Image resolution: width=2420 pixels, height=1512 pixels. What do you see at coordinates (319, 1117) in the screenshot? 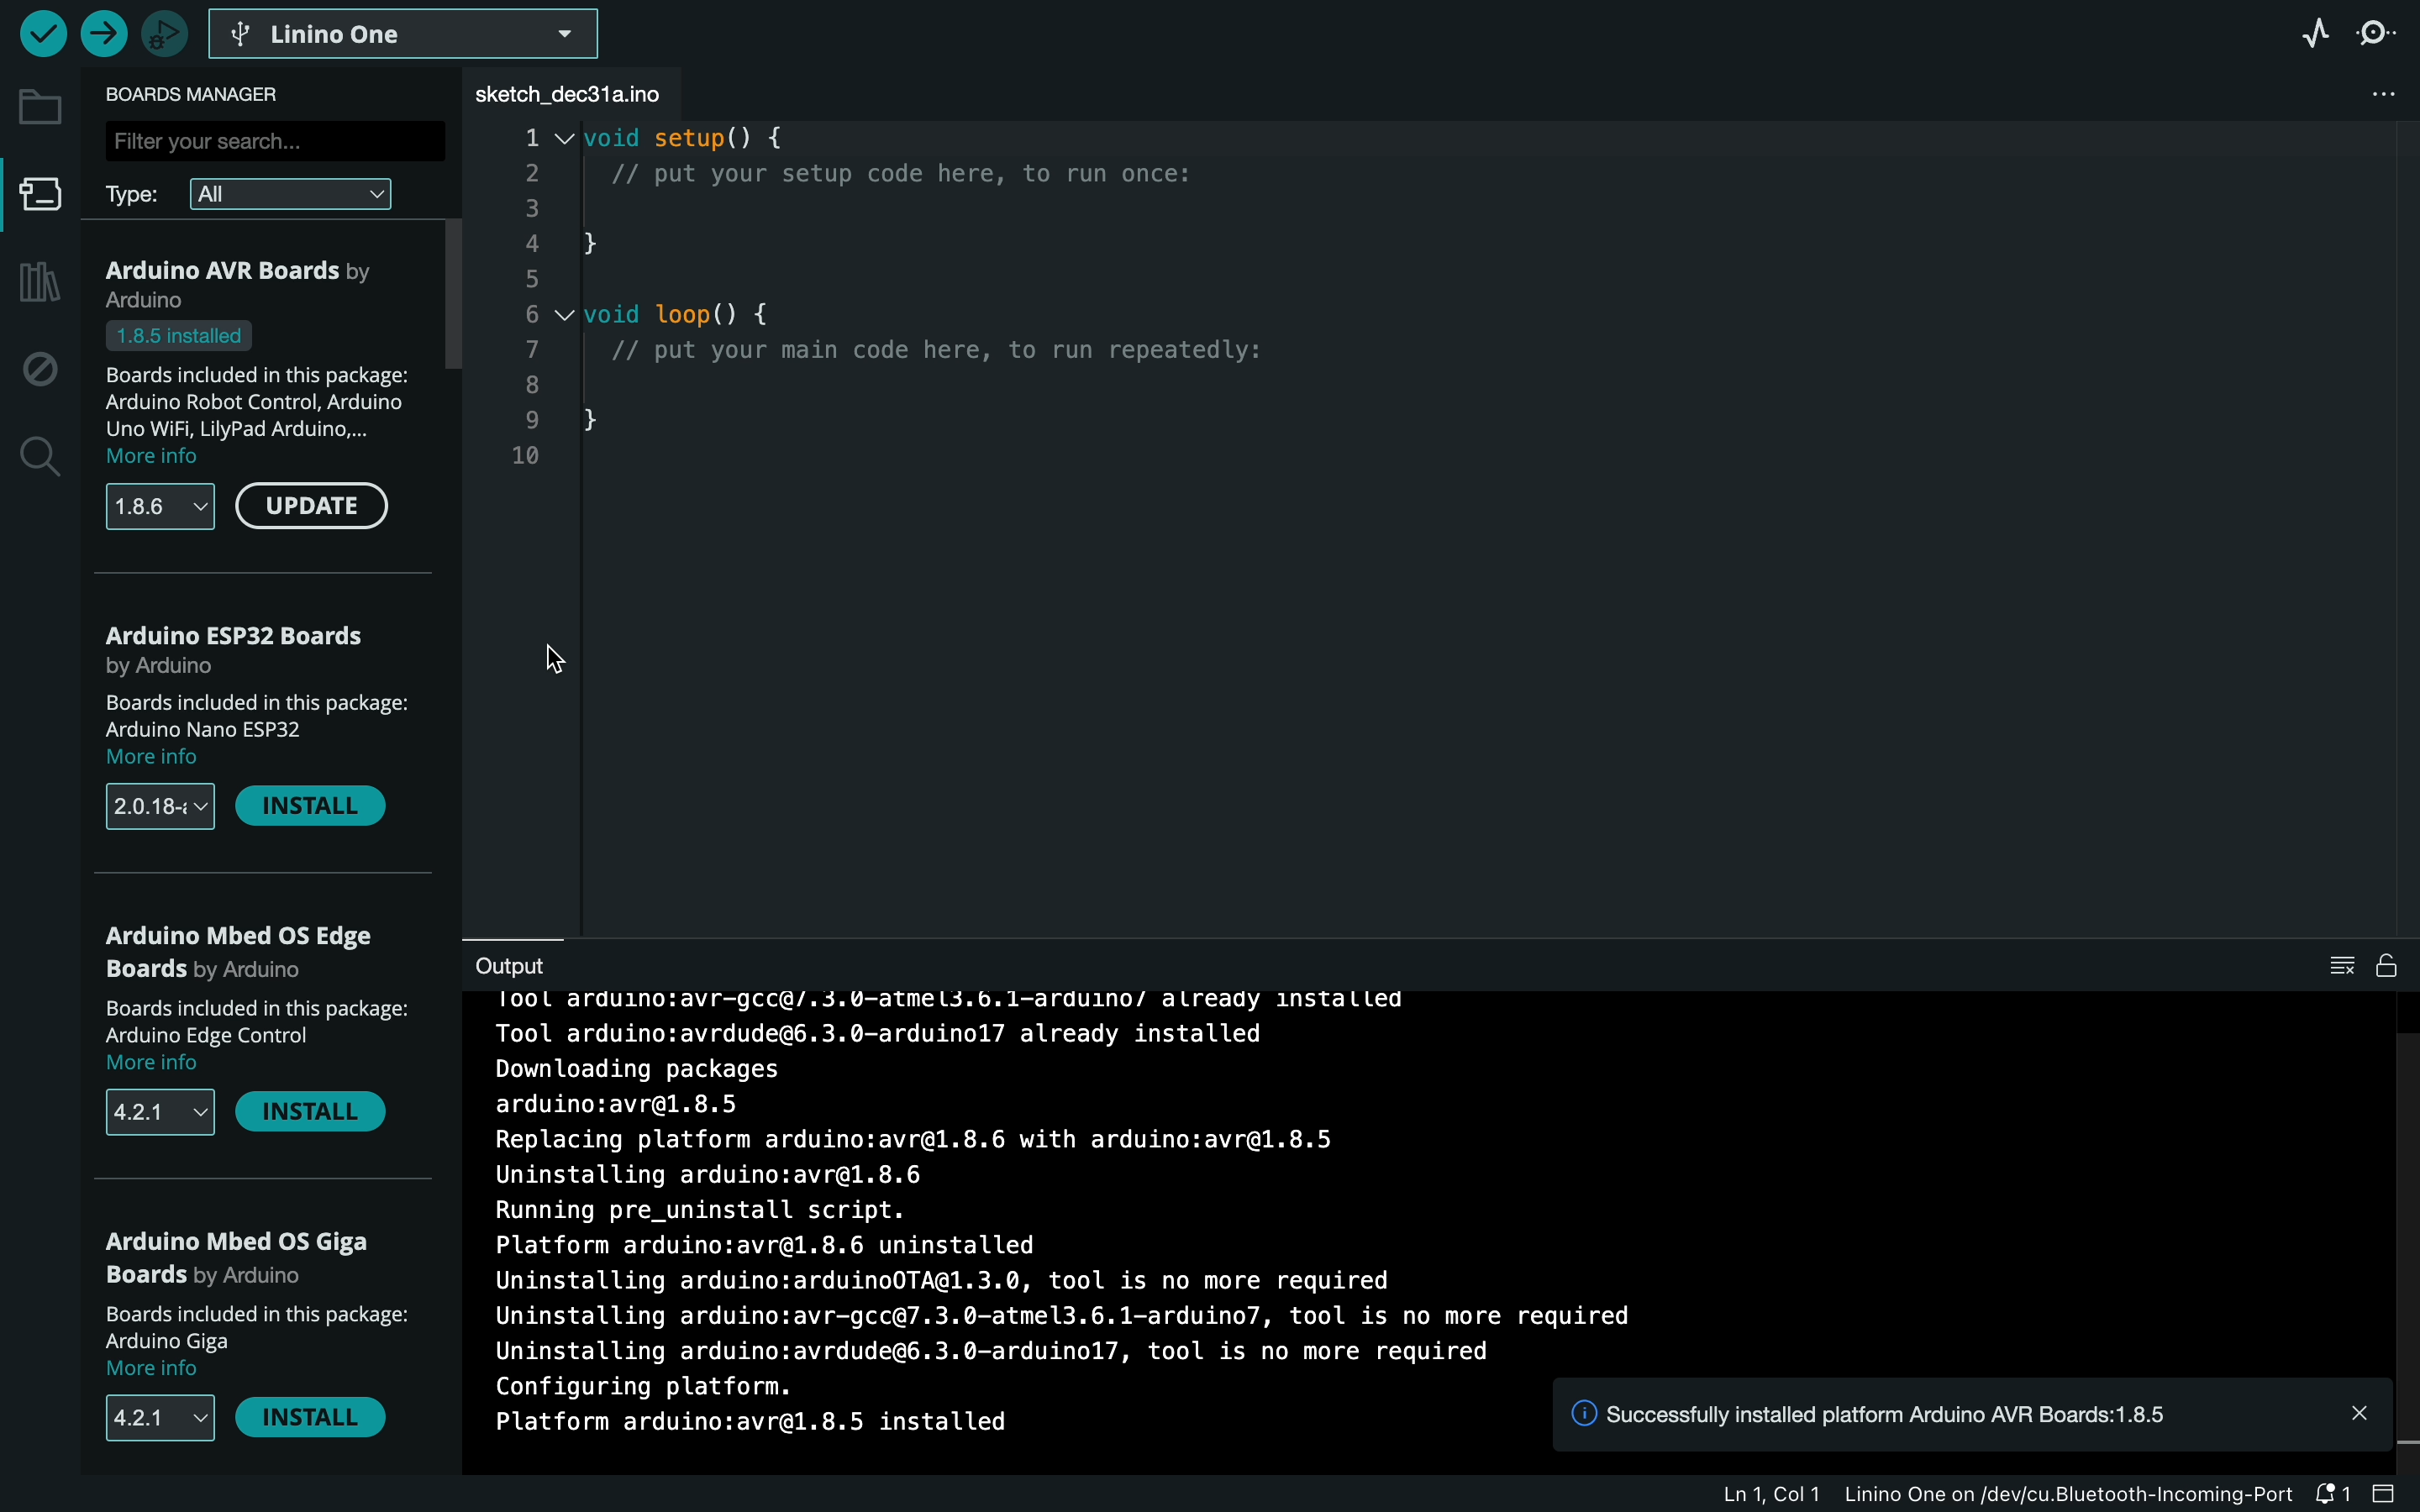
I see `install` at bounding box center [319, 1117].